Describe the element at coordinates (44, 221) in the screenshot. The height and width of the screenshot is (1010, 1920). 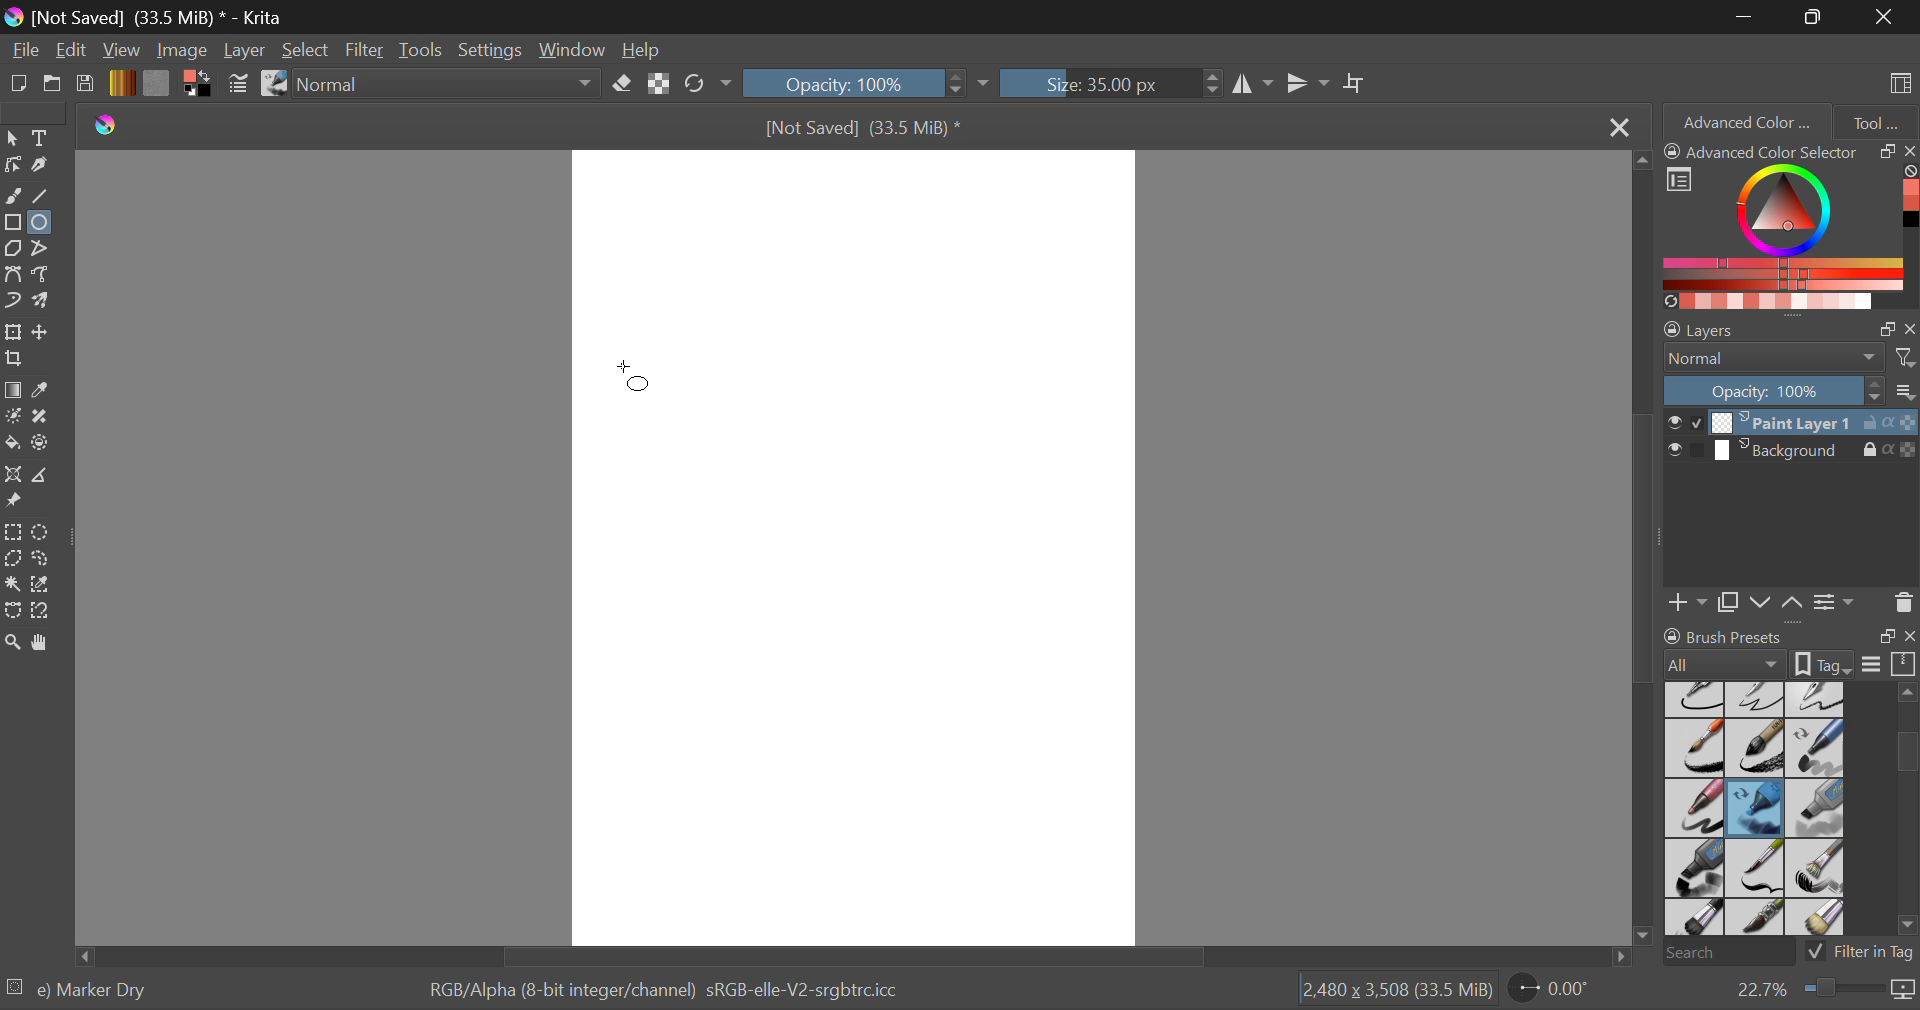
I see `Elipses Selected` at that location.